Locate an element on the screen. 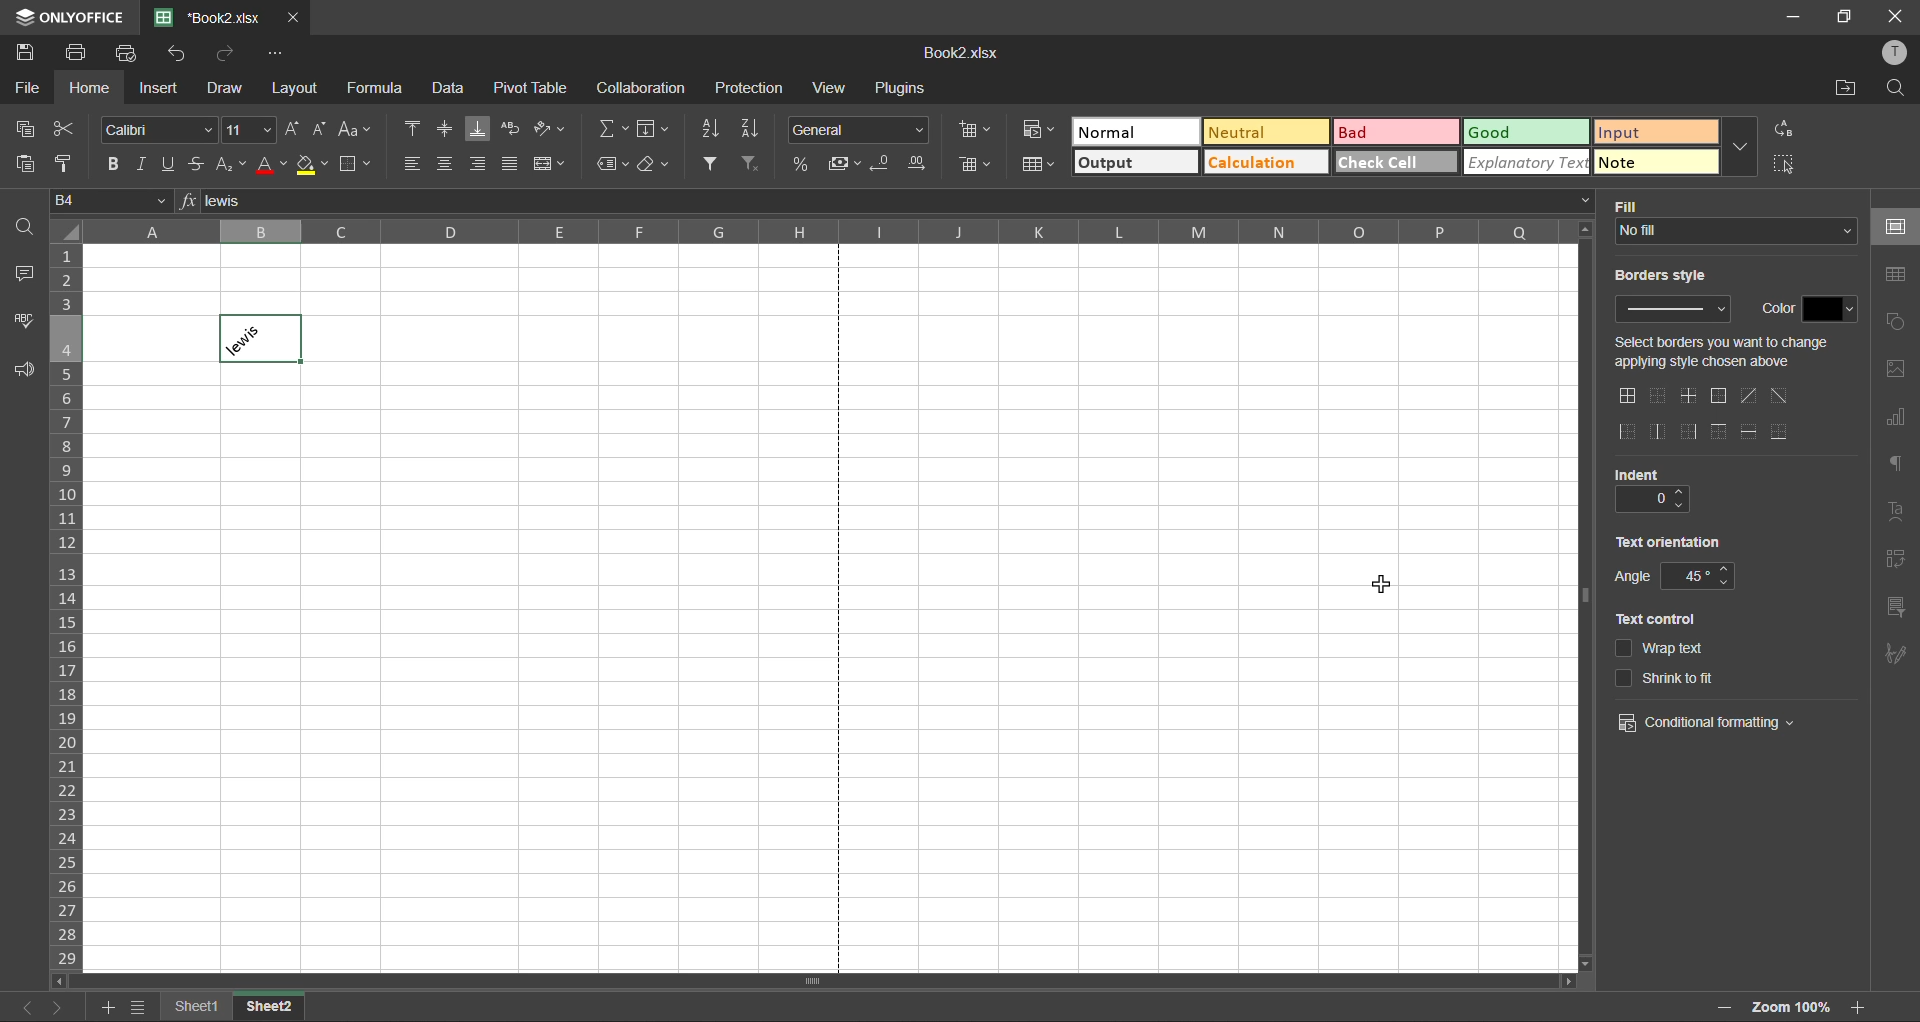 The image size is (1920, 1022). indent is located at coordinates (1632, 475).